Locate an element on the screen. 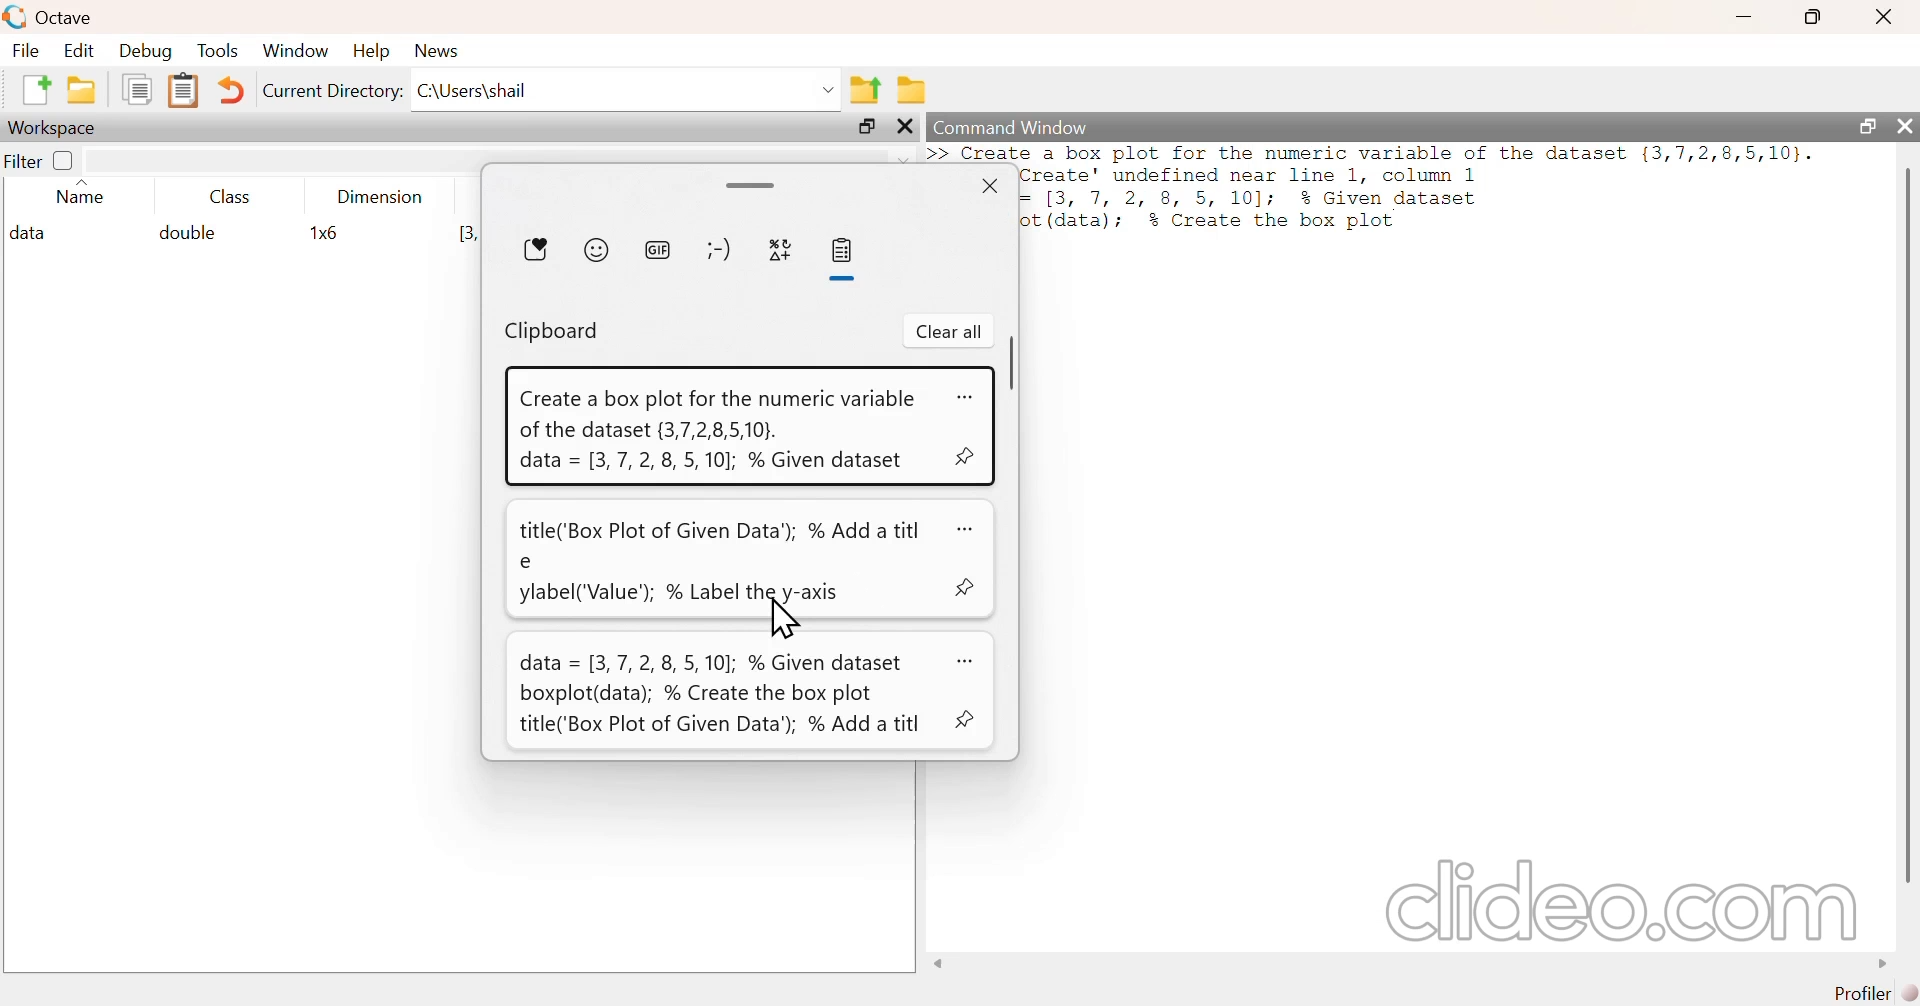 This screenshot has width=1920, height=1006. paste is located at coordinates (185, 88).